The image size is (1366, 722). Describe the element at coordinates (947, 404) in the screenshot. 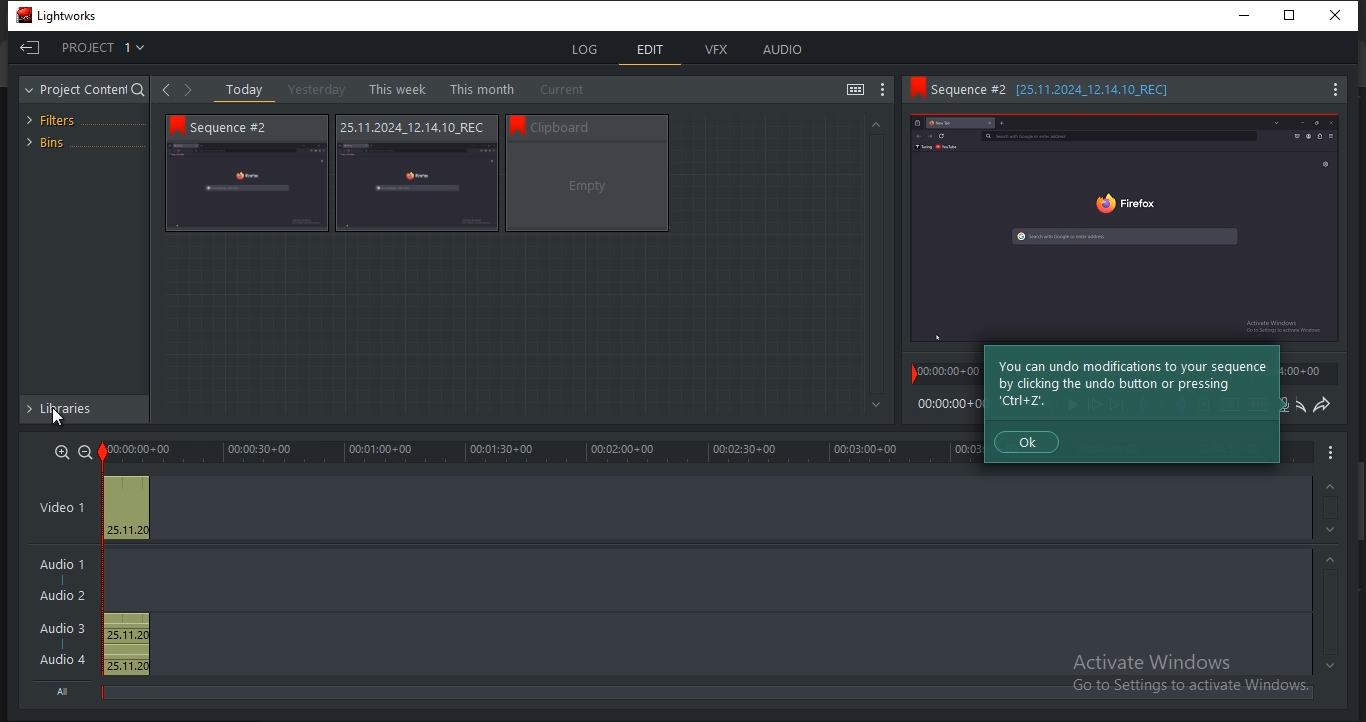

I see `time` at that location.